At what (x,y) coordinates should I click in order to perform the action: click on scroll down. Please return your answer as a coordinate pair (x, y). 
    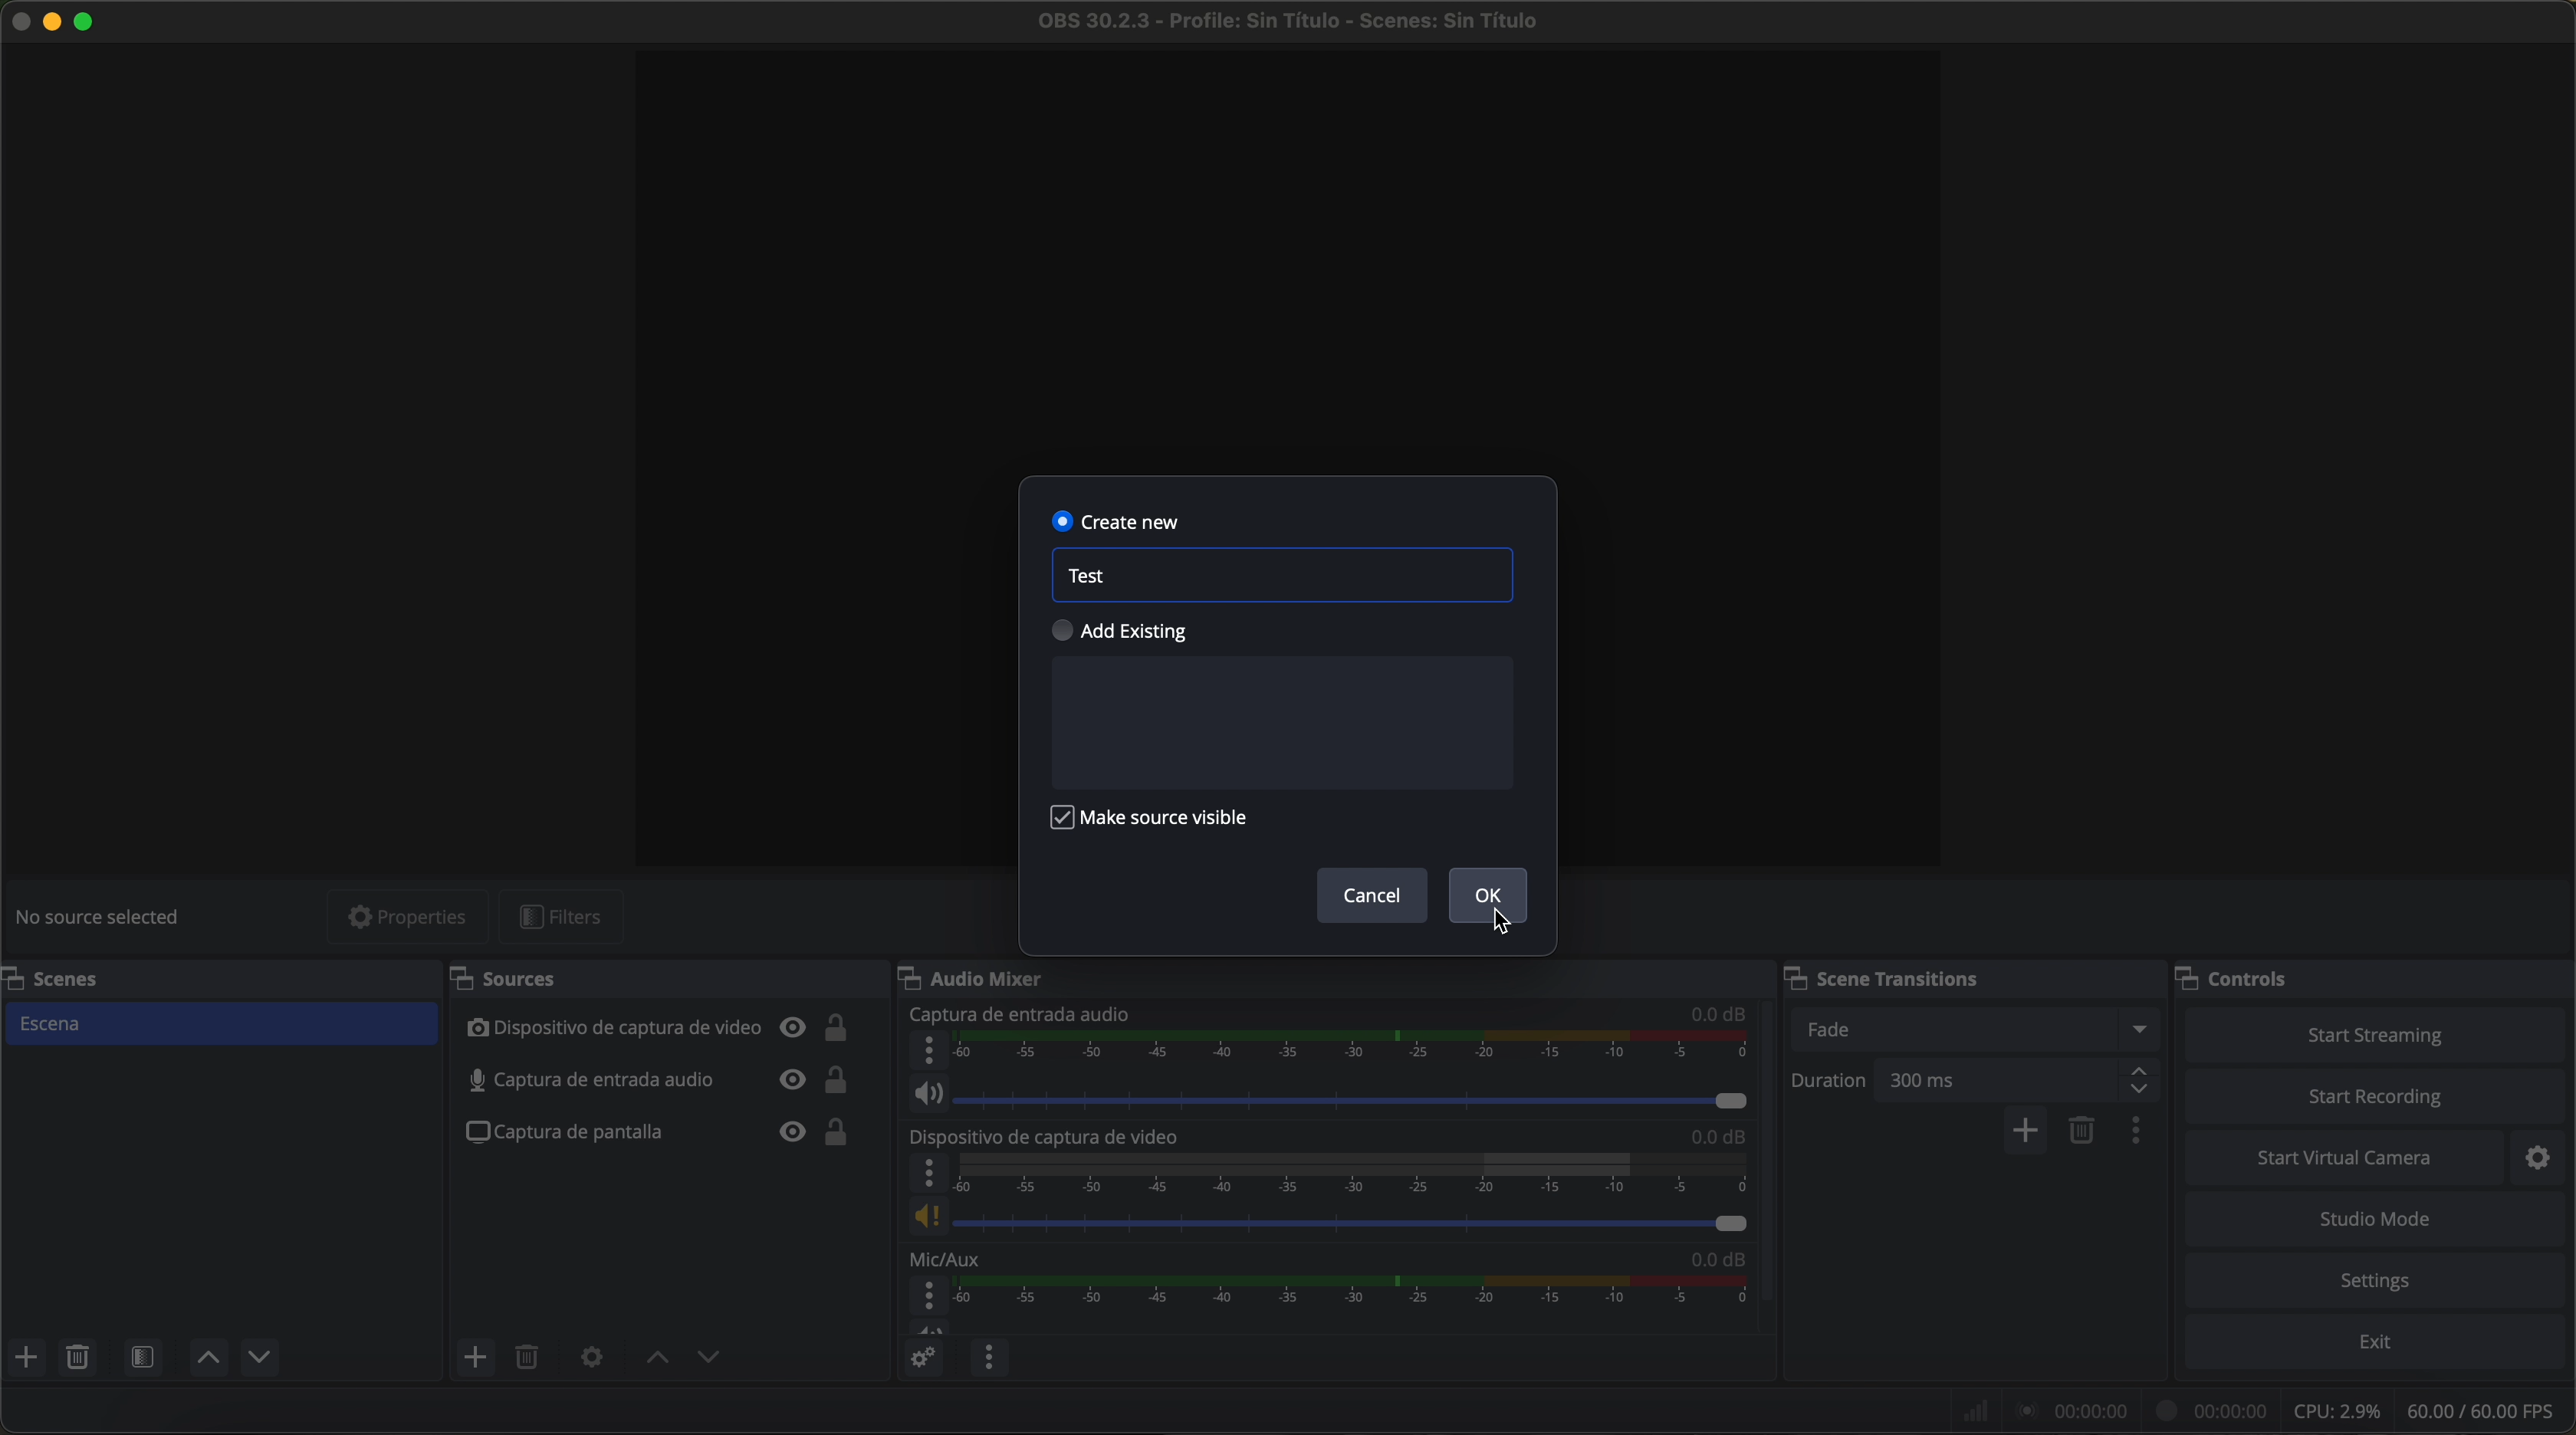
    Looking at the image, I should click on (1769, 1131).